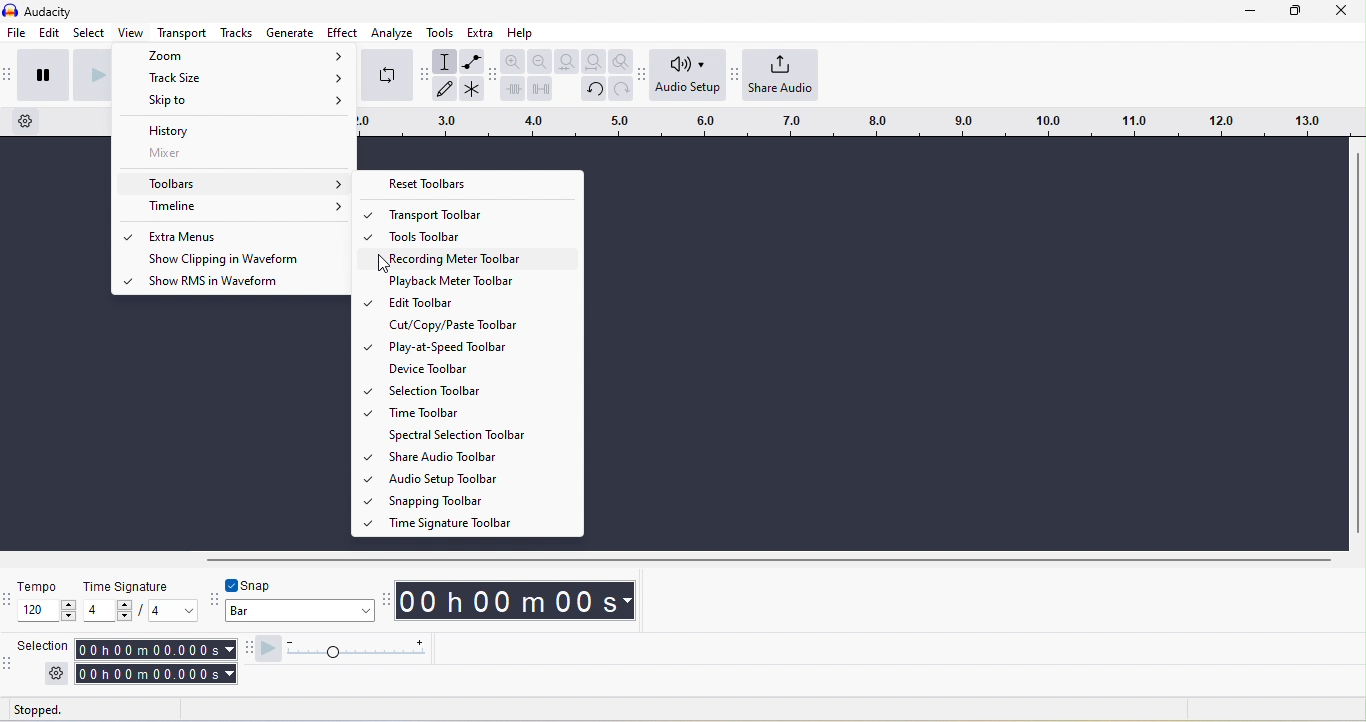  Describe the element at coordinates (8, 668) in the screenshot. I see `selection toolbar` at that location.